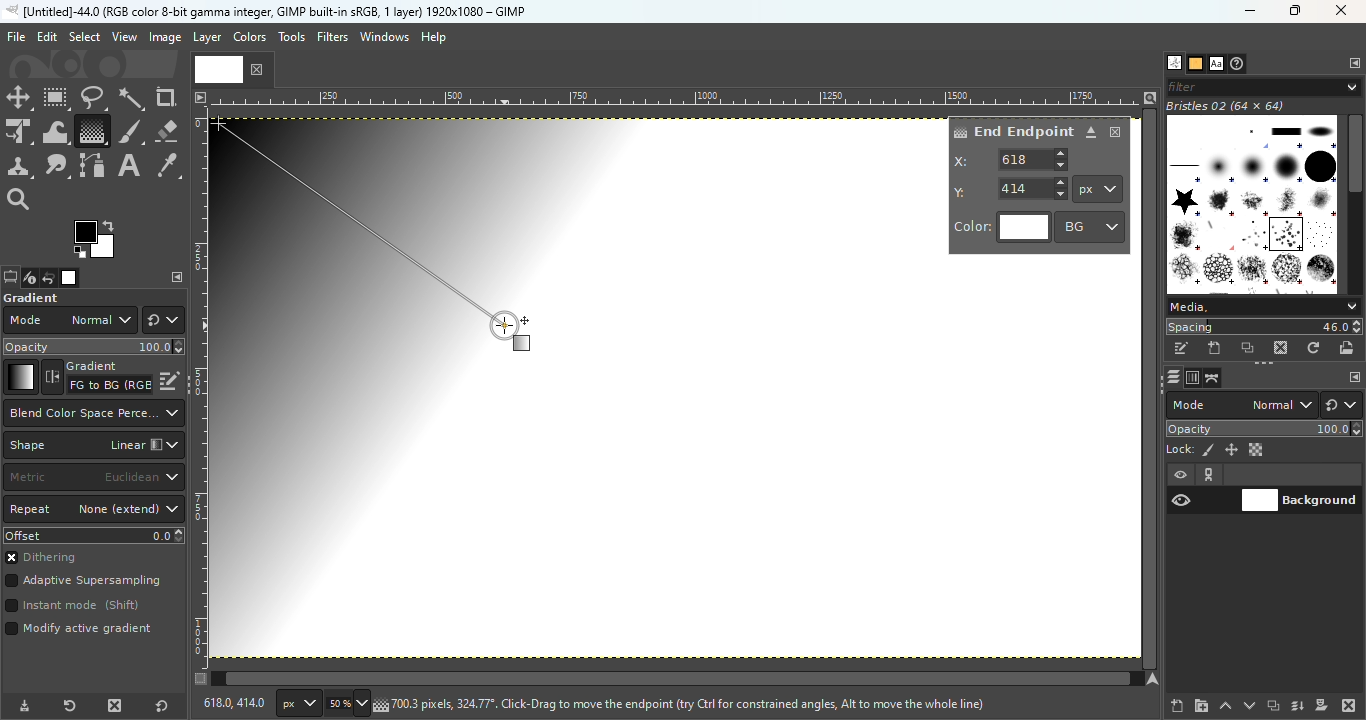 This screenshot has width=1366, height=720. What do you see at coordinates (130, 130) in the screenshot?
I see `Paint brush tool` at bounding box center [130, 130].